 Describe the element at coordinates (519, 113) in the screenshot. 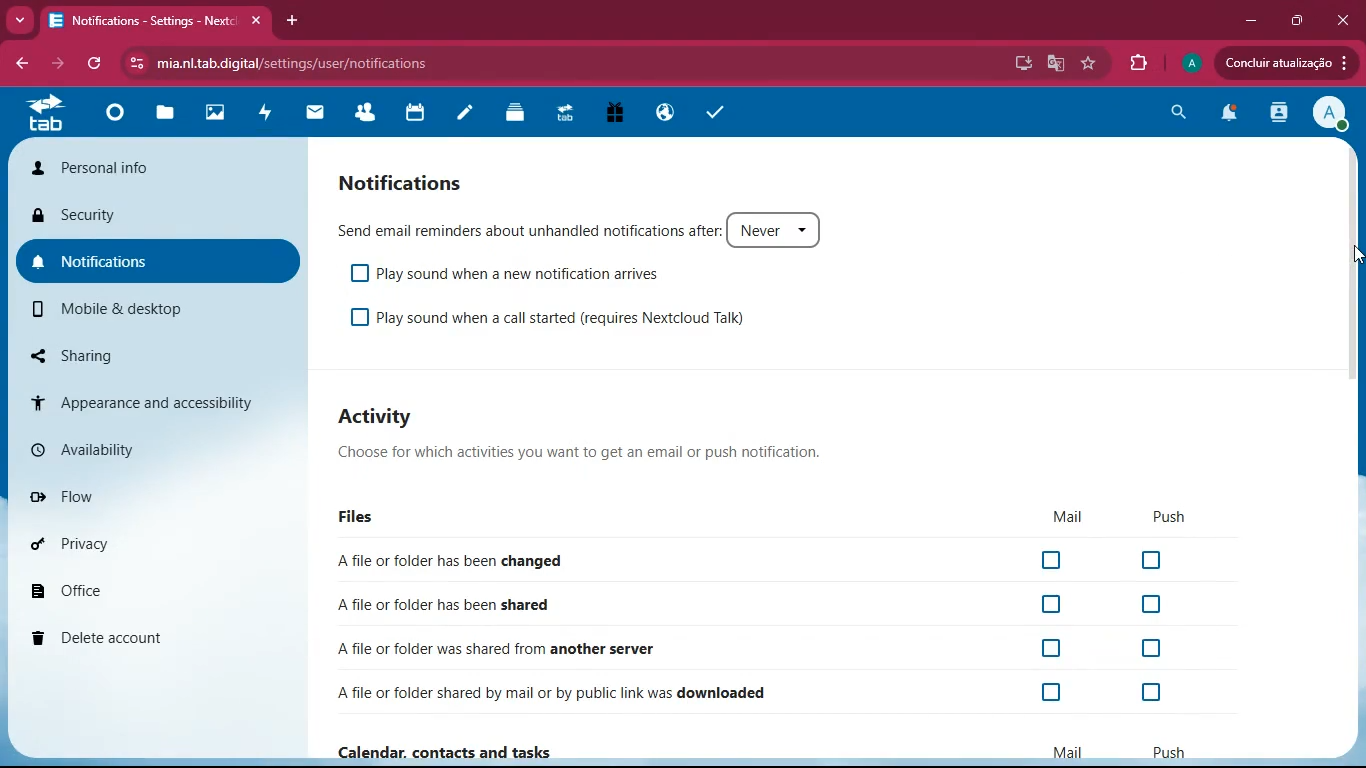

I see `layers` at that location.